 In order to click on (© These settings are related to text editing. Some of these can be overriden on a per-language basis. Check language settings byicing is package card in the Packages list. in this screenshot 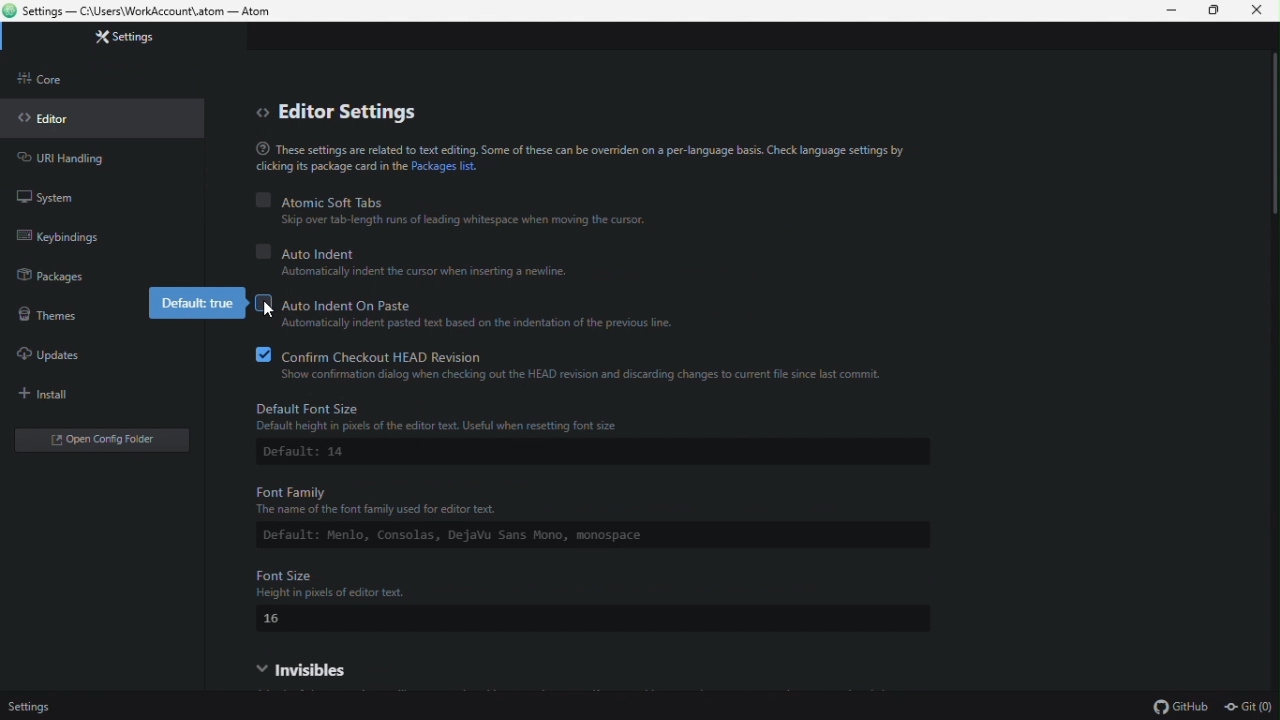, I will do `click(607, 163)`.